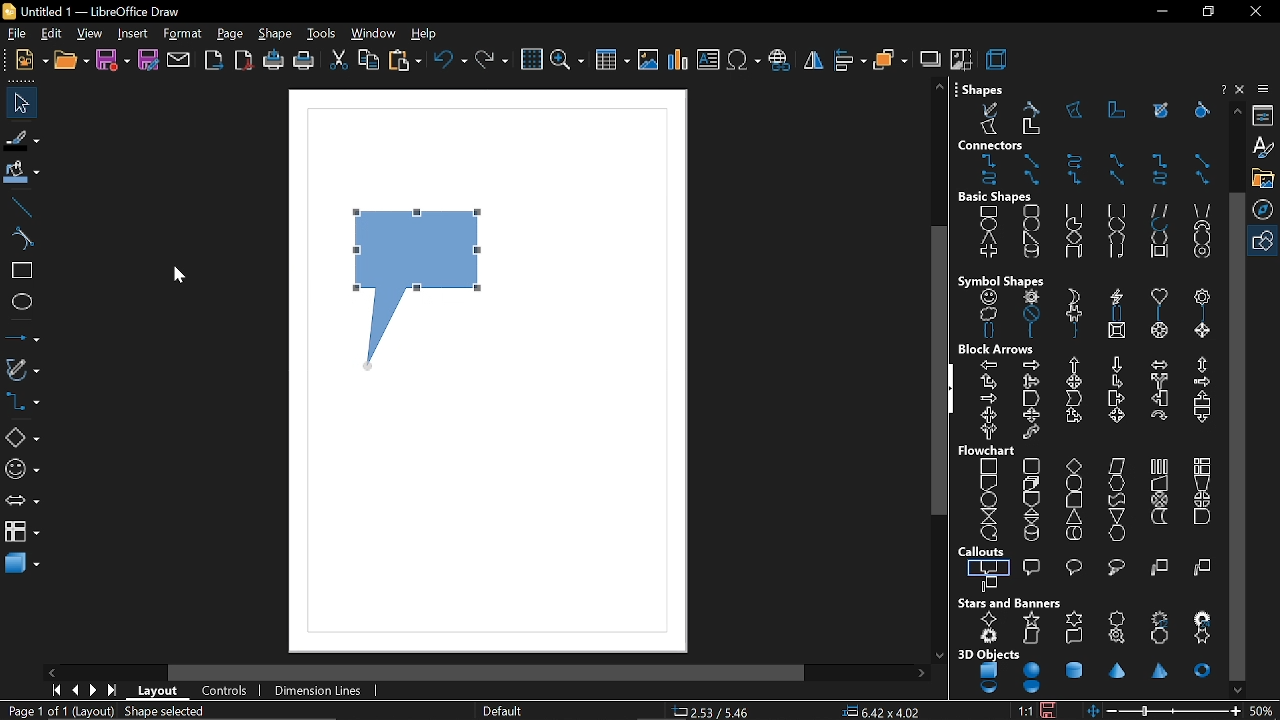 This screenshot has width=1280, height=720. I want to click on flowchart, so click(989, 451).